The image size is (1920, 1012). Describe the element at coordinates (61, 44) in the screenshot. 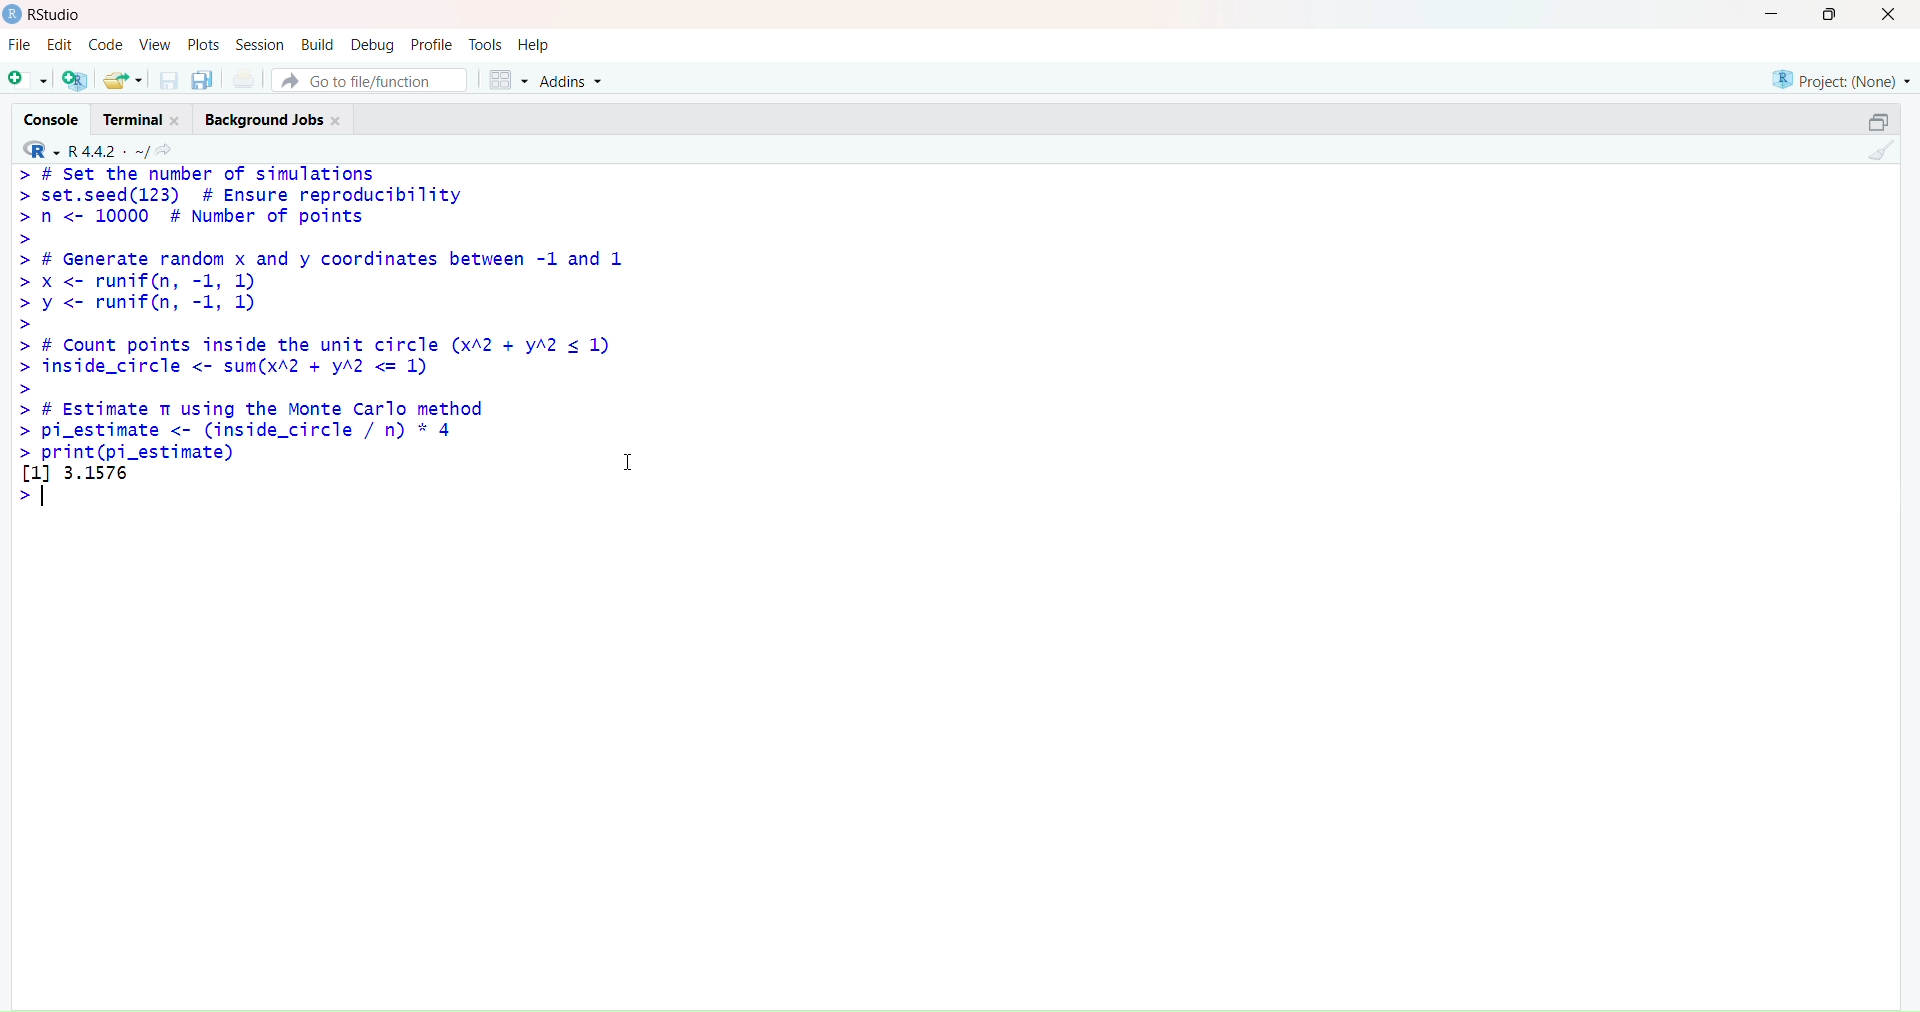

I see `Edit` at that location.